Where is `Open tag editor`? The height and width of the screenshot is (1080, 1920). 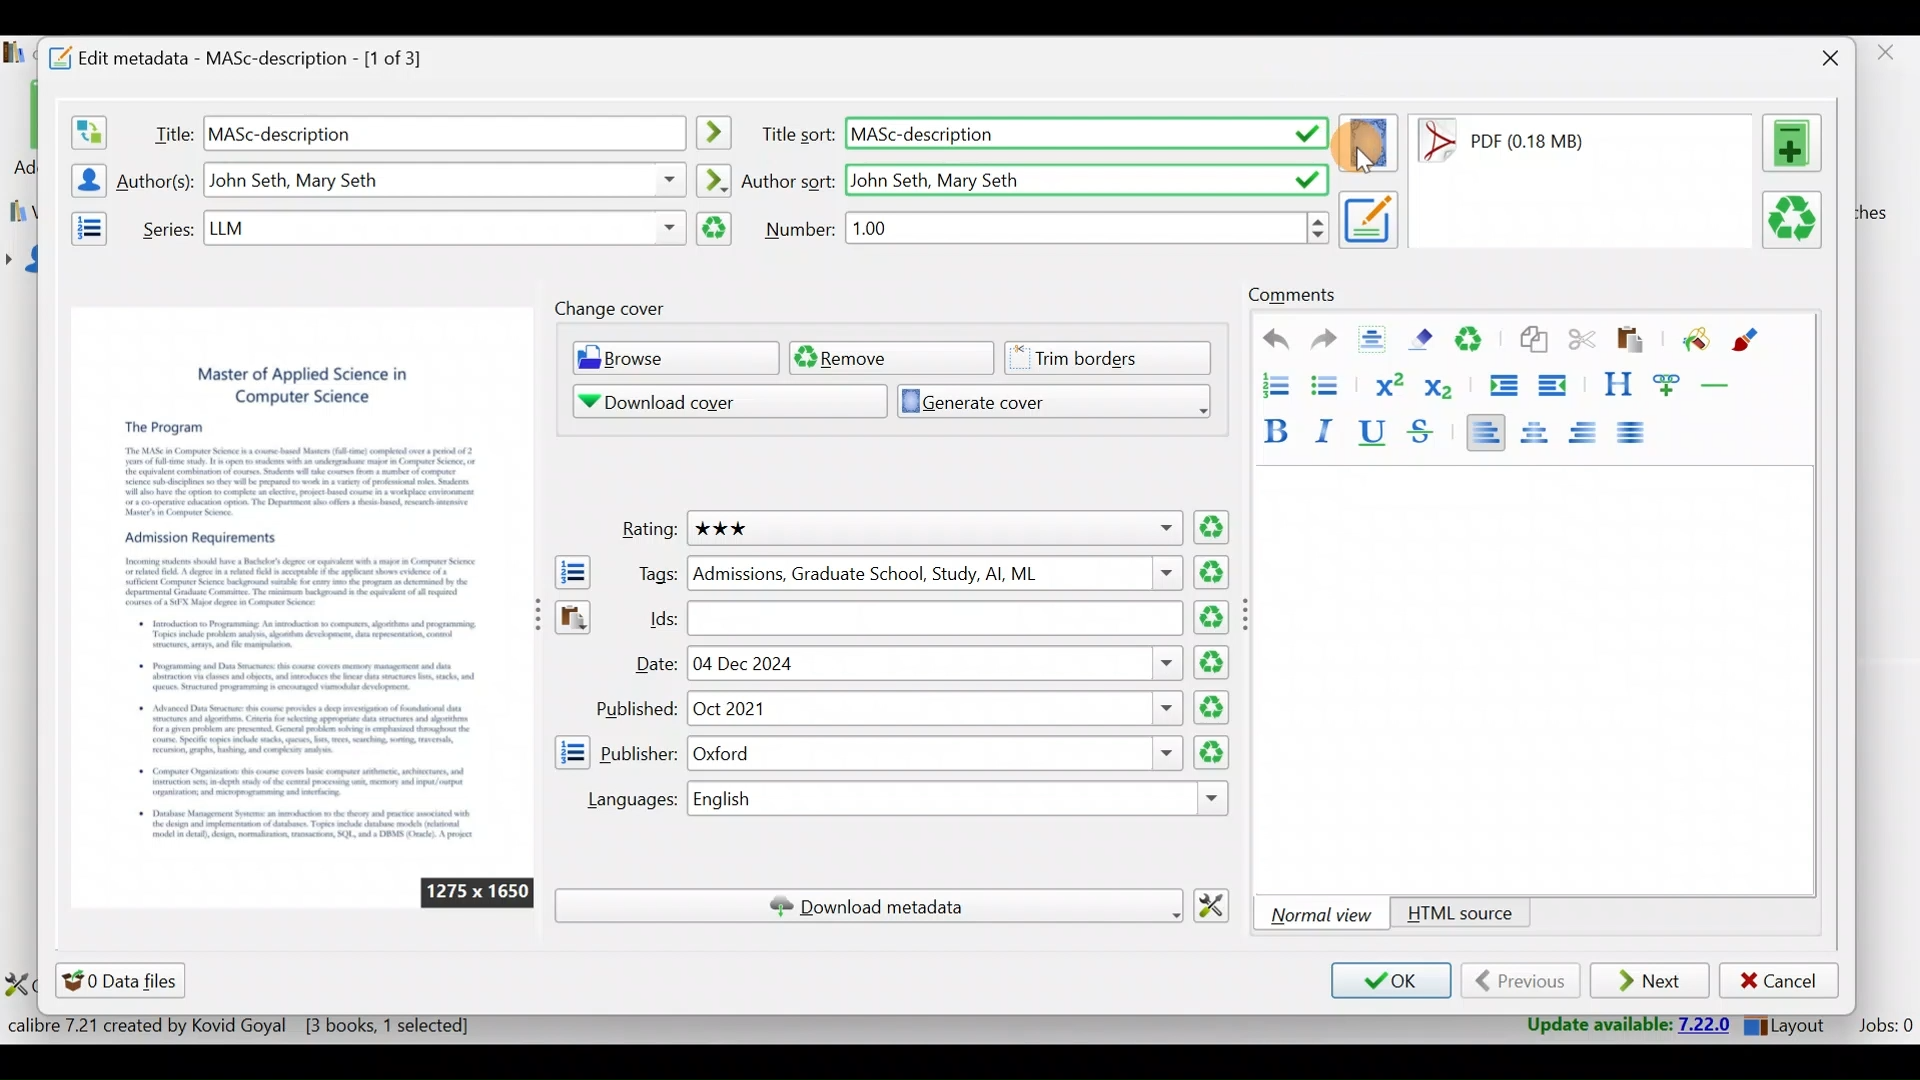
Open tag editor is located at coordinates (568, 572).